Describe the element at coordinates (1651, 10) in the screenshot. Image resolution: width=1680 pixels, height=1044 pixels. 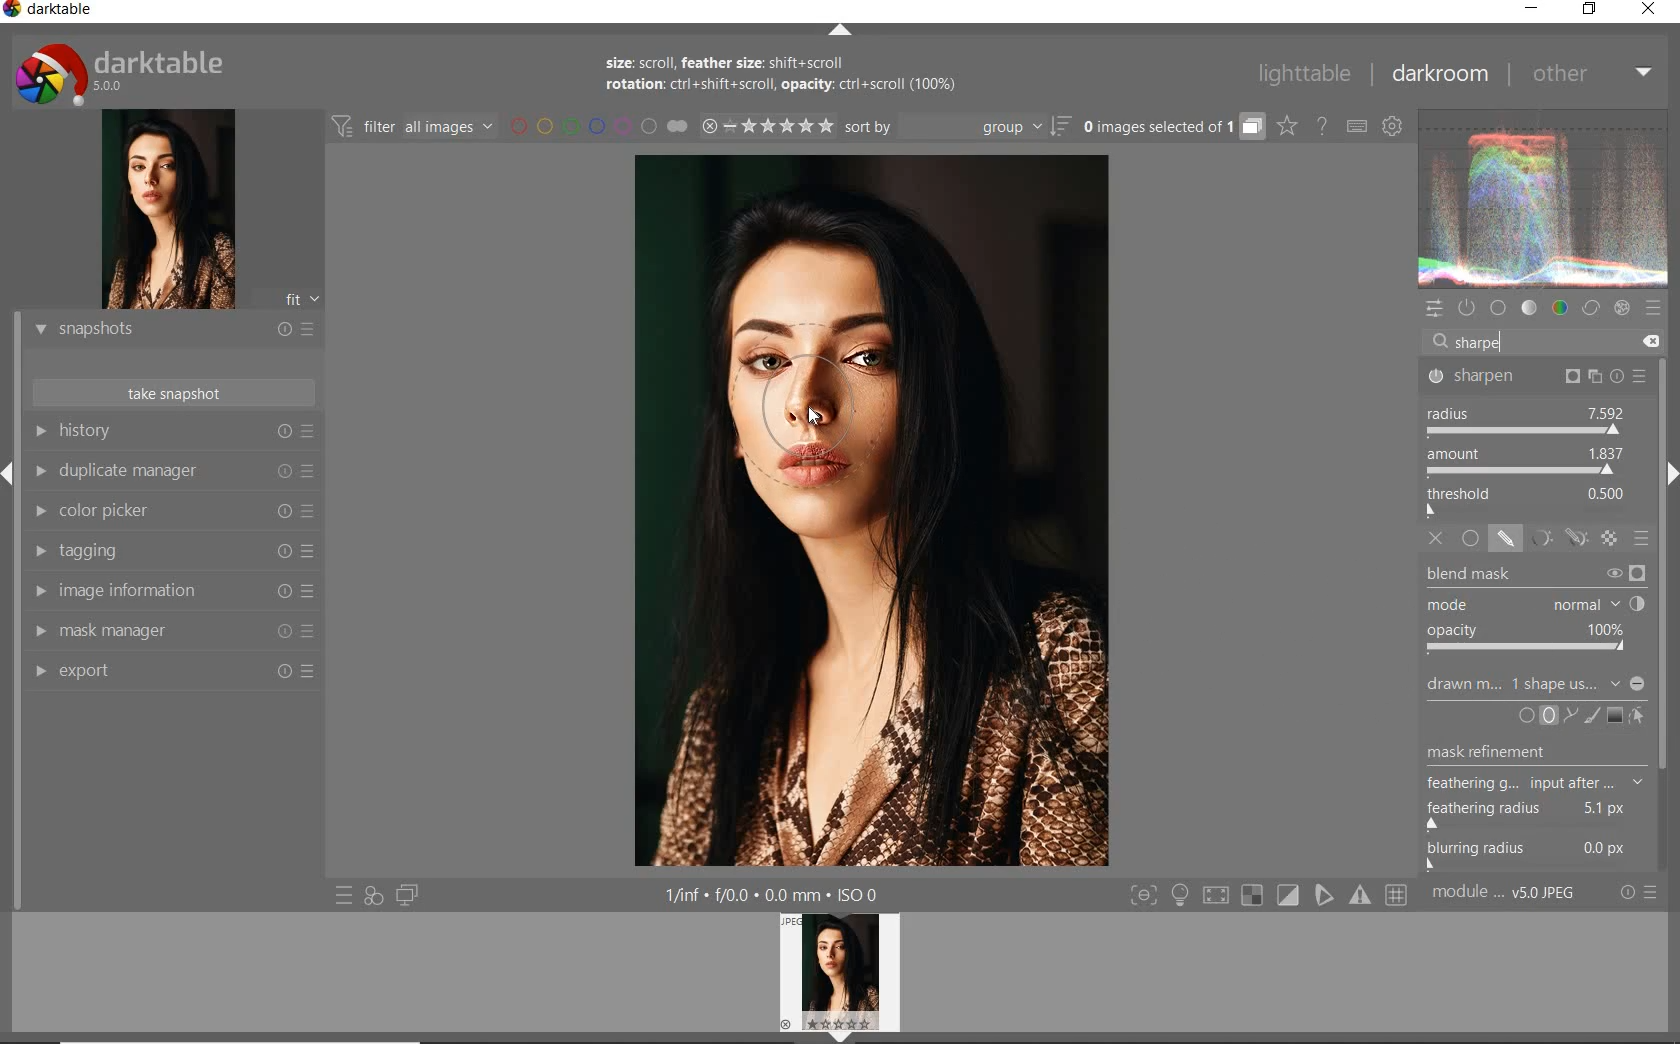
I see `CLOSE` at that location.